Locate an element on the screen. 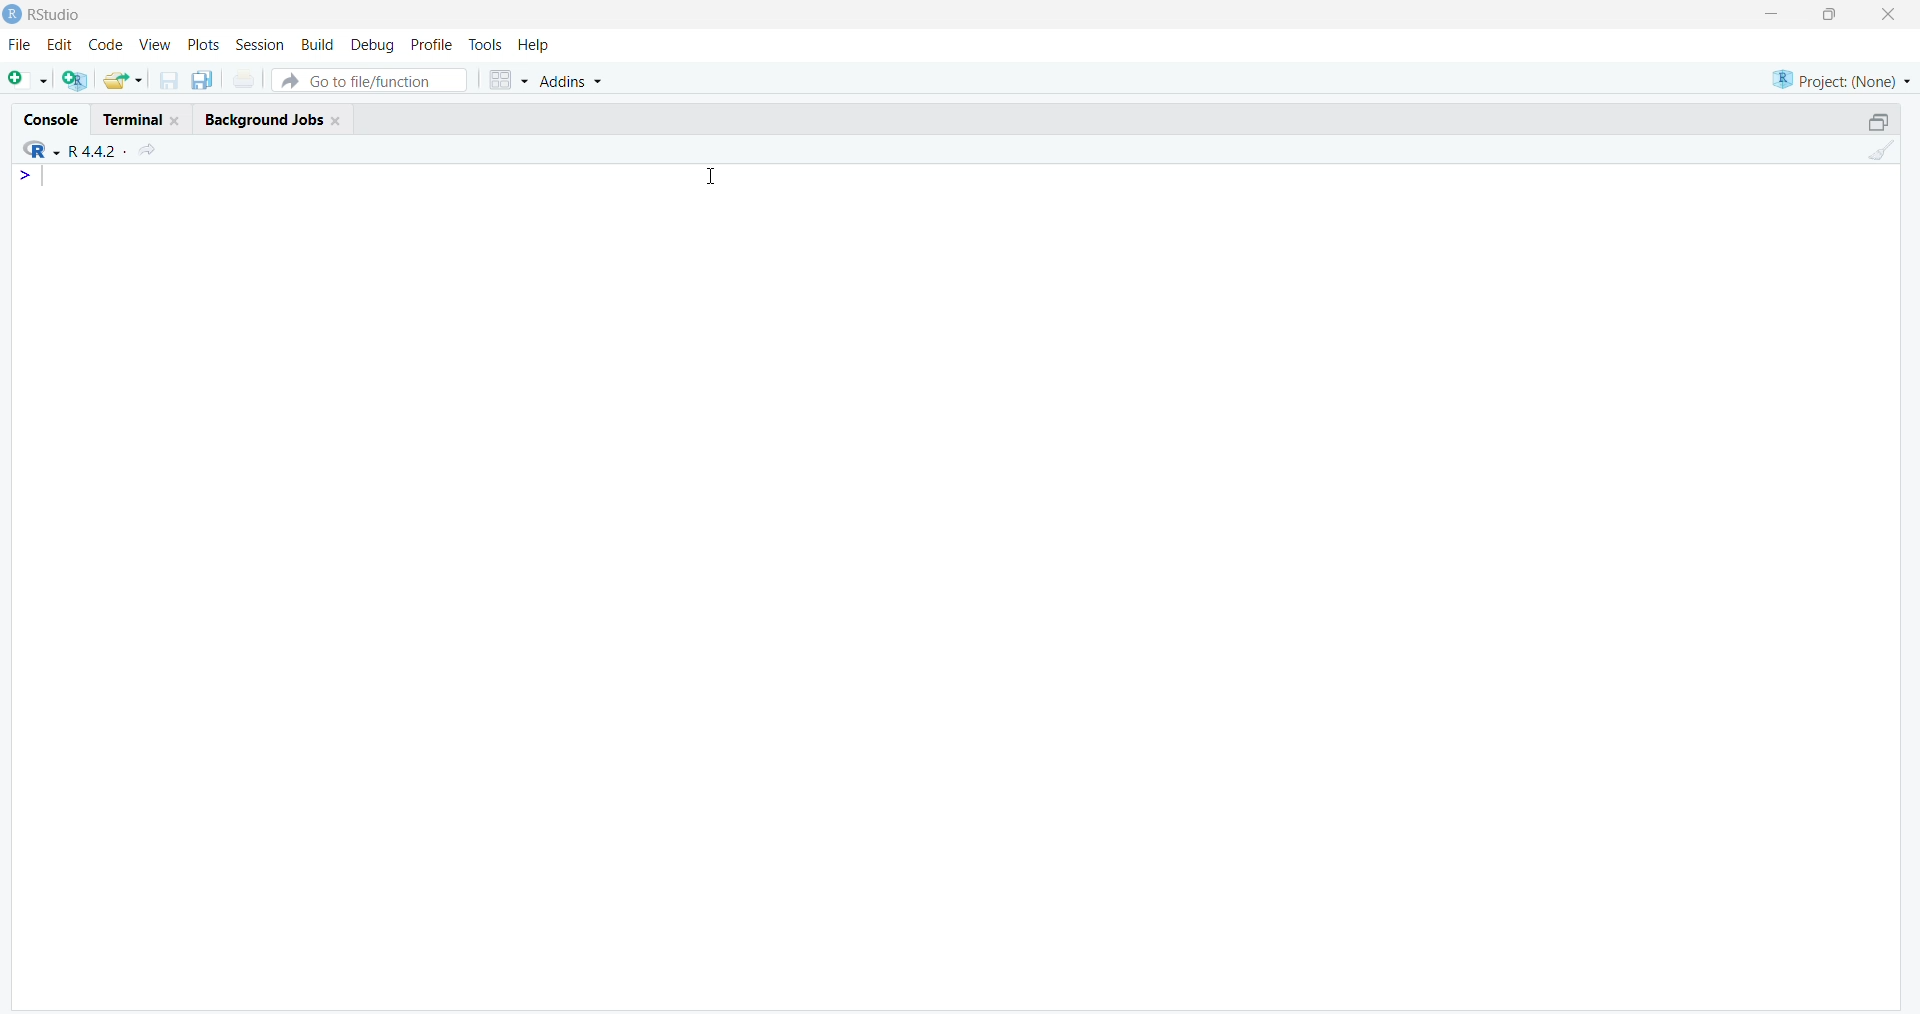  Save all open documents (Ctrl + Alt + S) is located at coordinates (208, 78).